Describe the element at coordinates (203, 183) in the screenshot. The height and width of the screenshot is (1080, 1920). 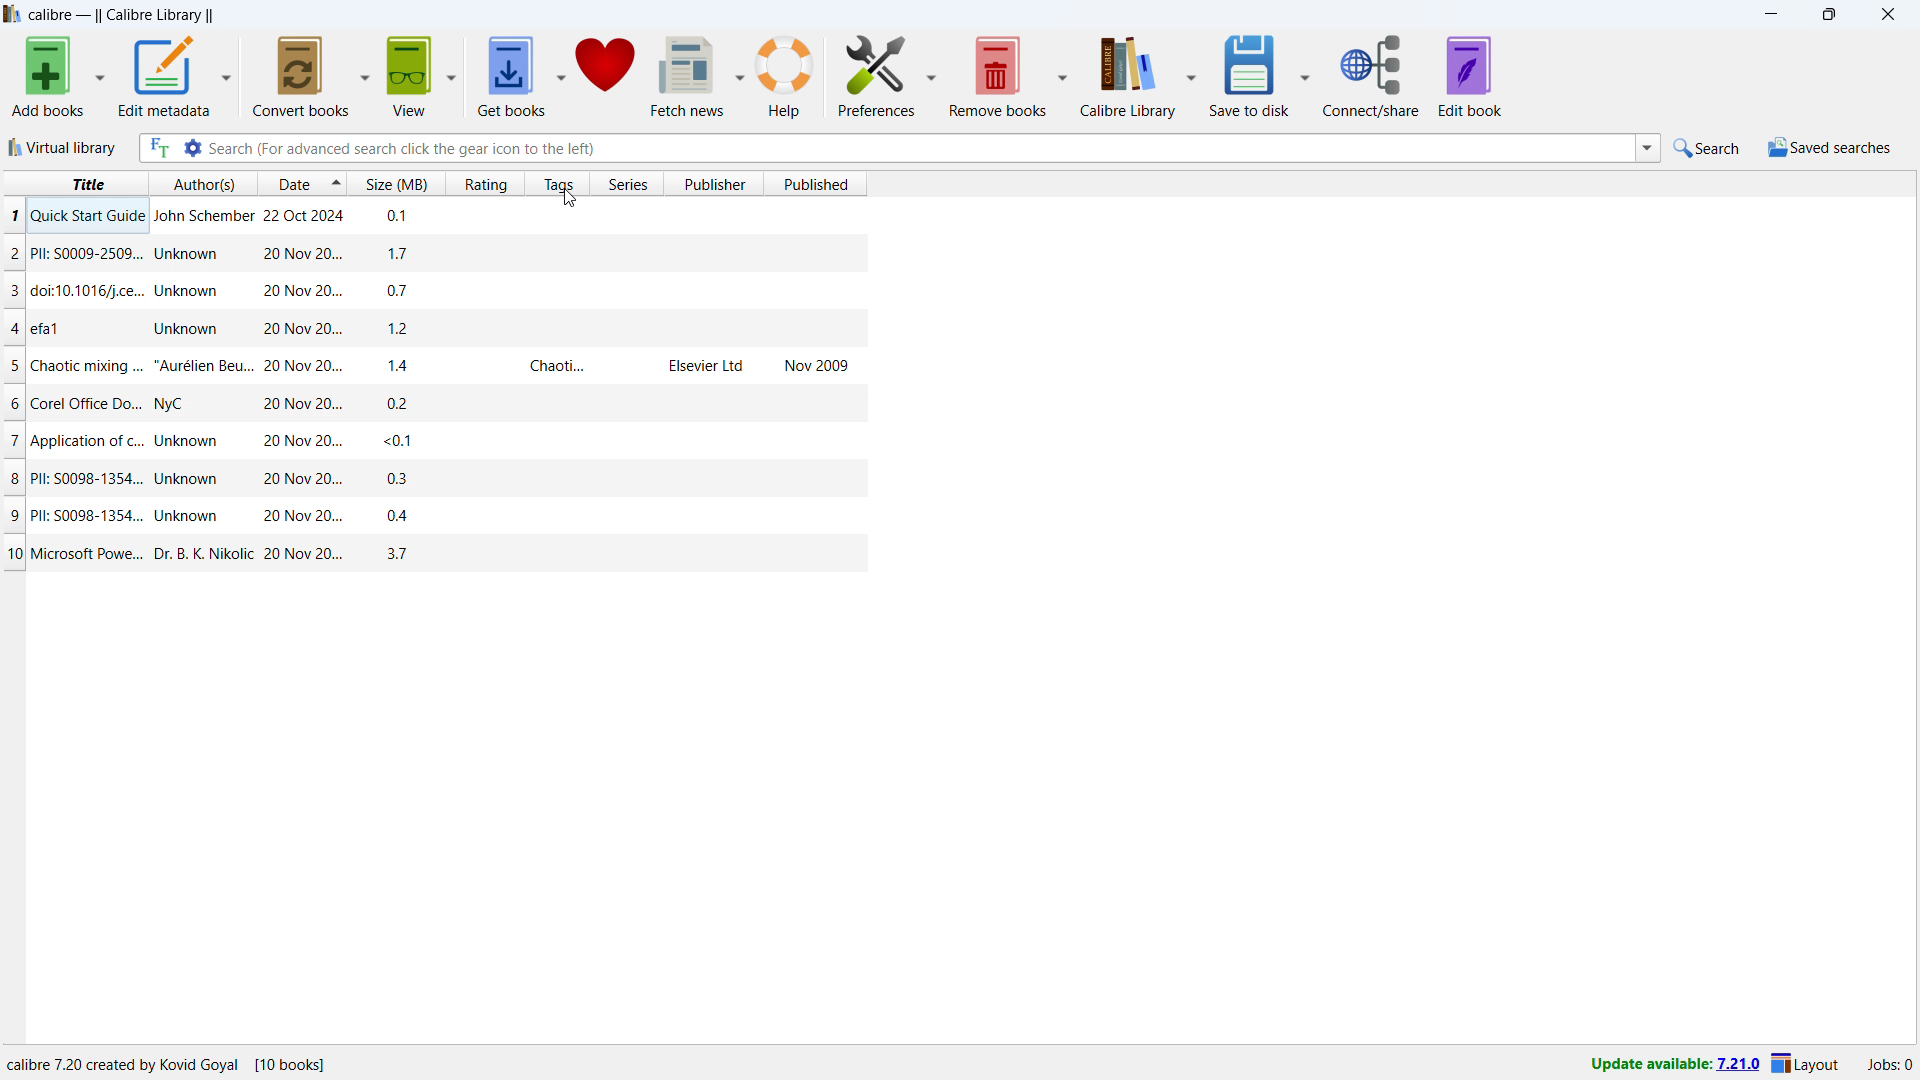
I see `sort by authors` at that location.